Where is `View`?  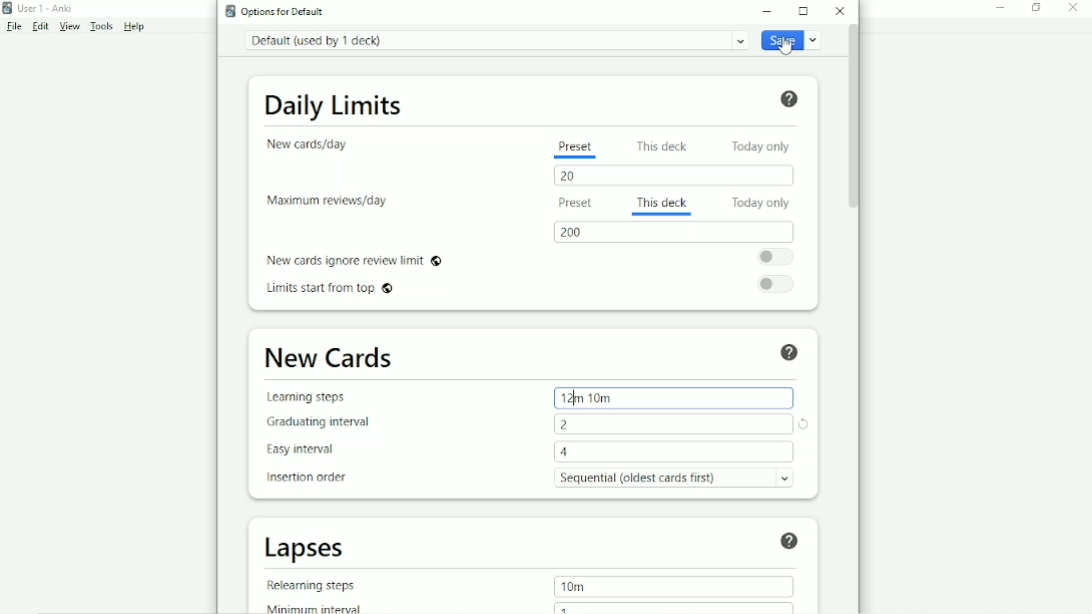
View is located at coordinates (70, 27).